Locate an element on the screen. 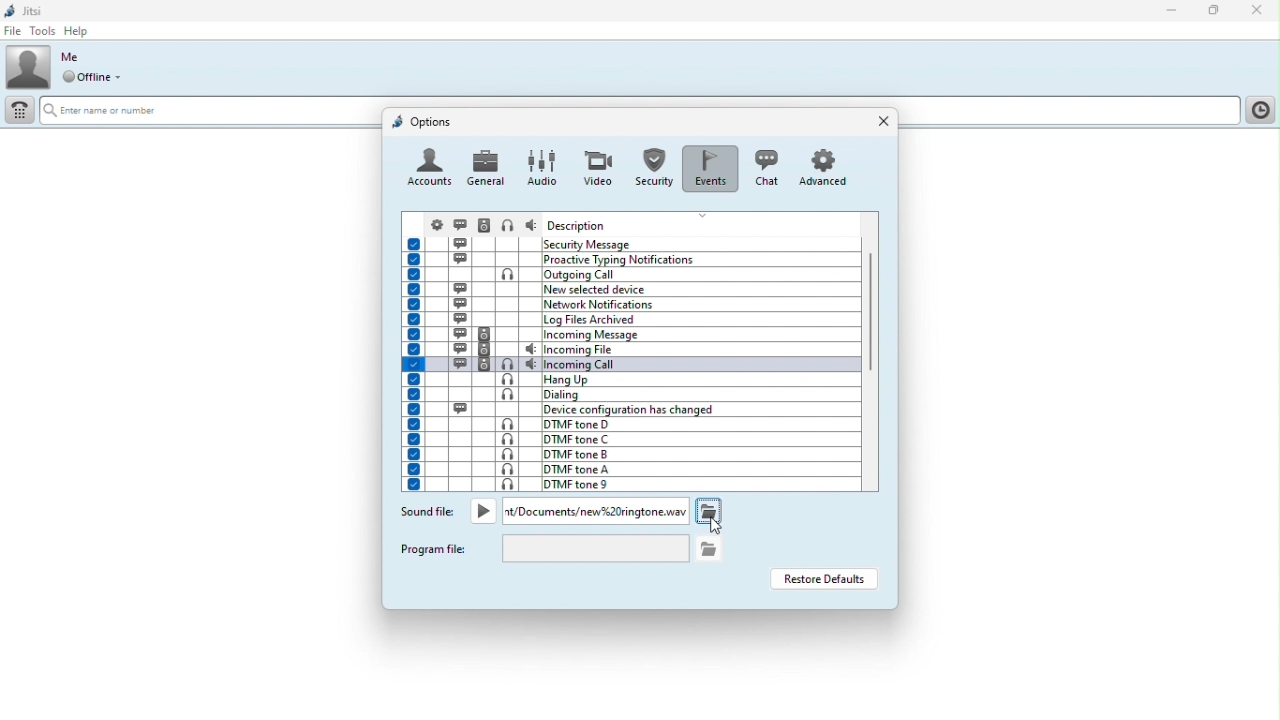  General is located at coordinates (487, 167).